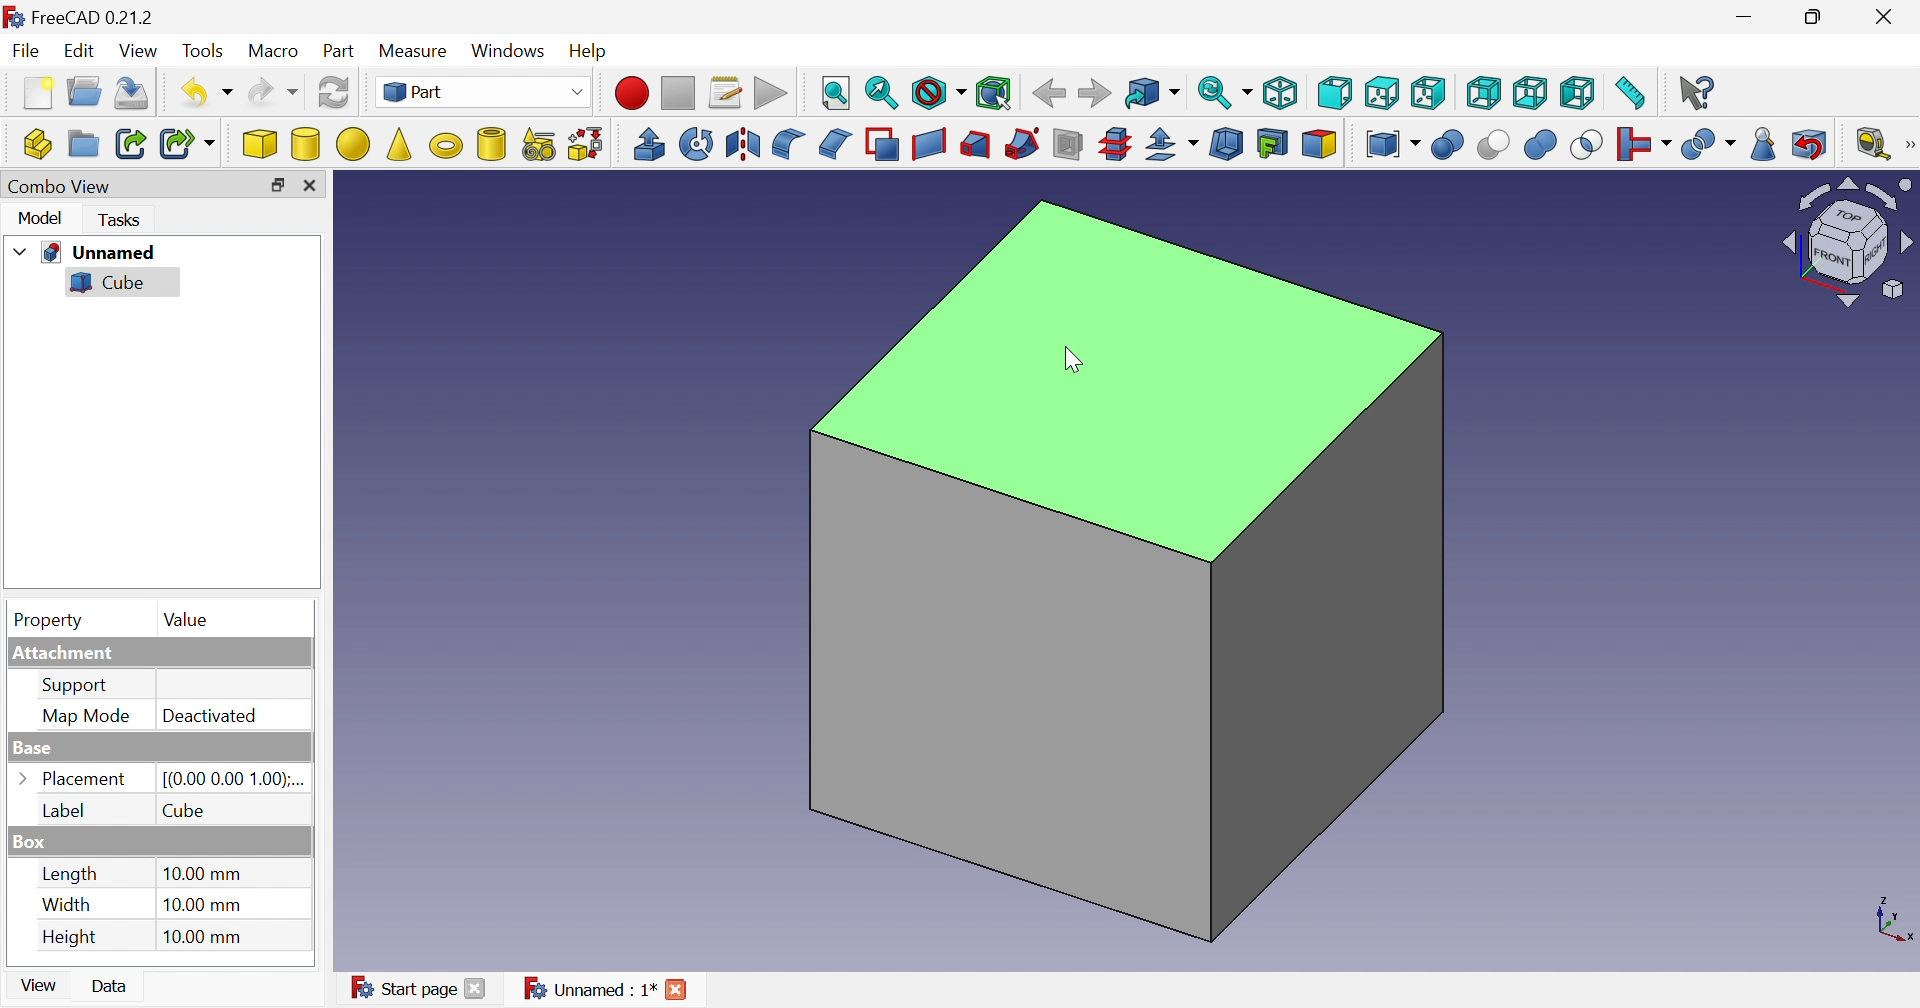 This screenshot has height=1008, width=1920. Describe the element at coordinates (1744, 17) in the screenshot. I see `Minimize` at that location.